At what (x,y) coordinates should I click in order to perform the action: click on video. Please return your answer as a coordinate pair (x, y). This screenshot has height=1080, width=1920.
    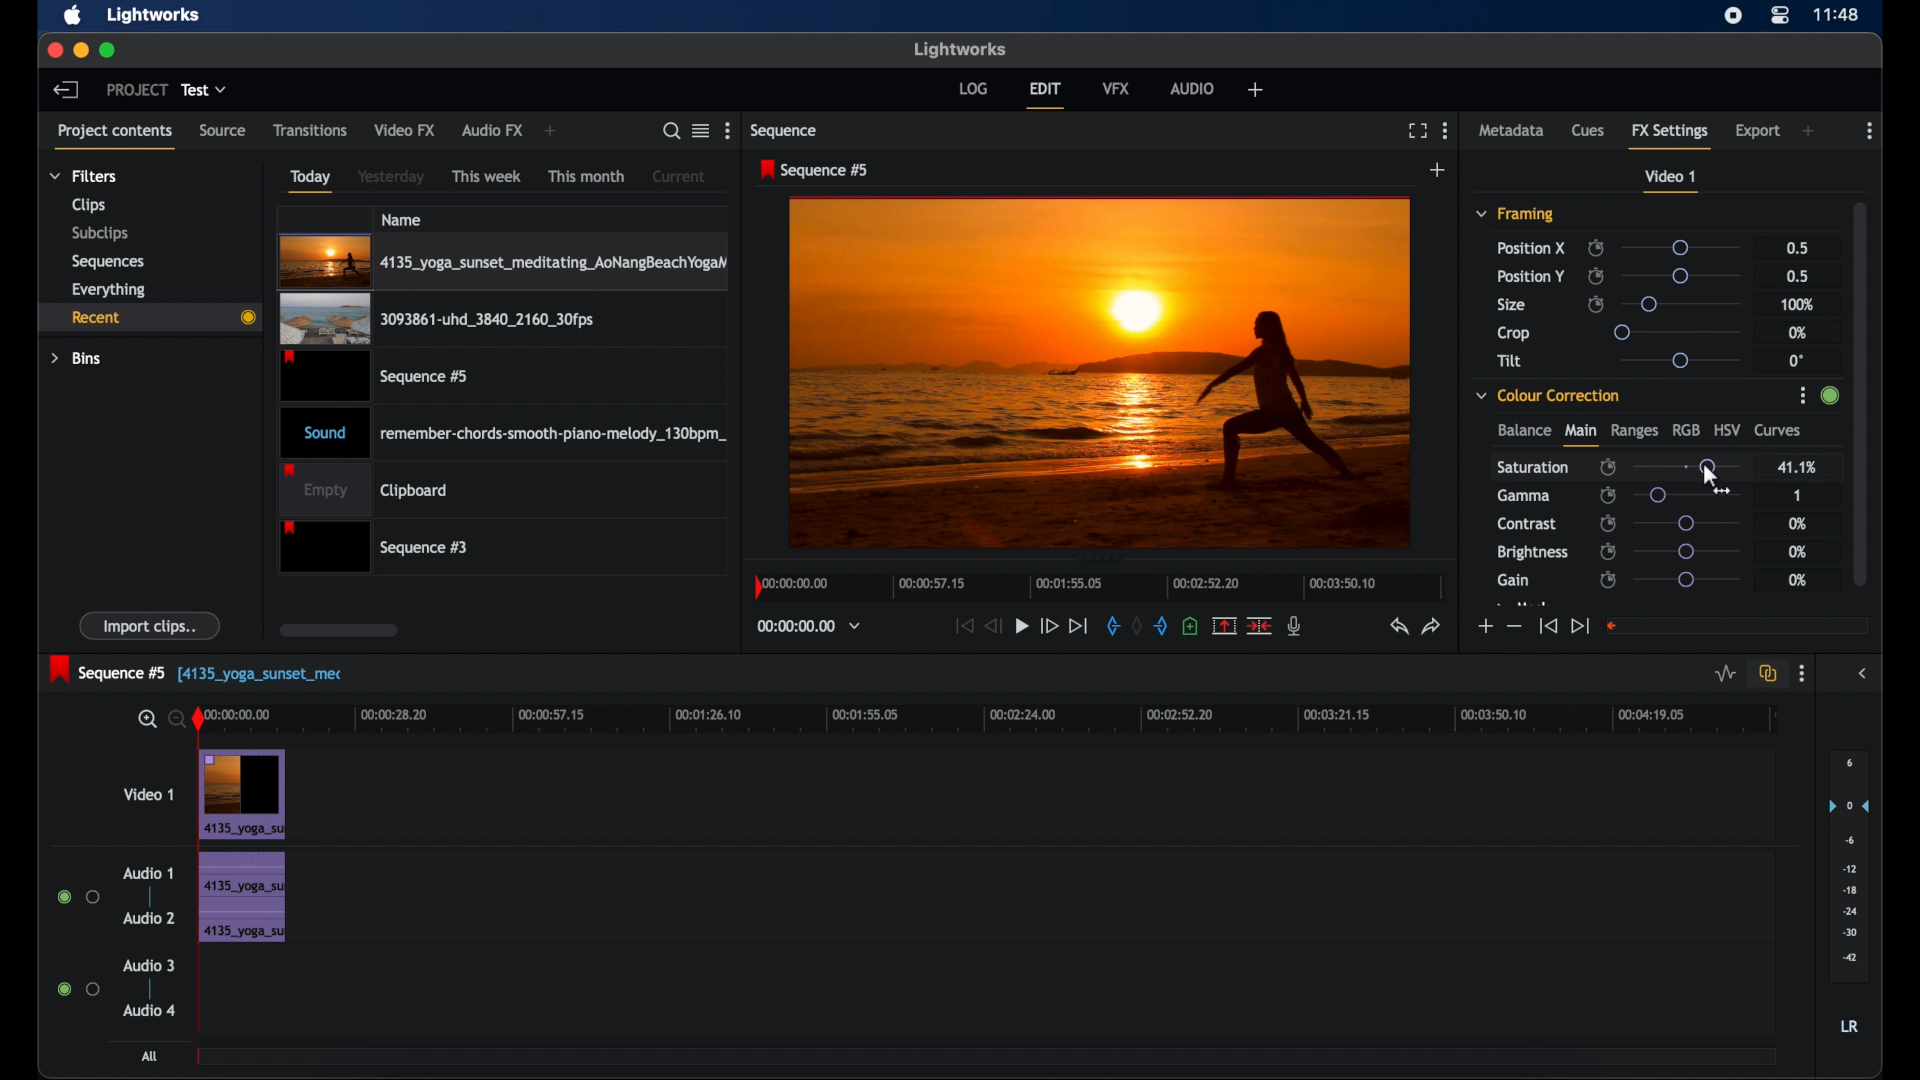
    Looking at the image, I should click on (242, 794).